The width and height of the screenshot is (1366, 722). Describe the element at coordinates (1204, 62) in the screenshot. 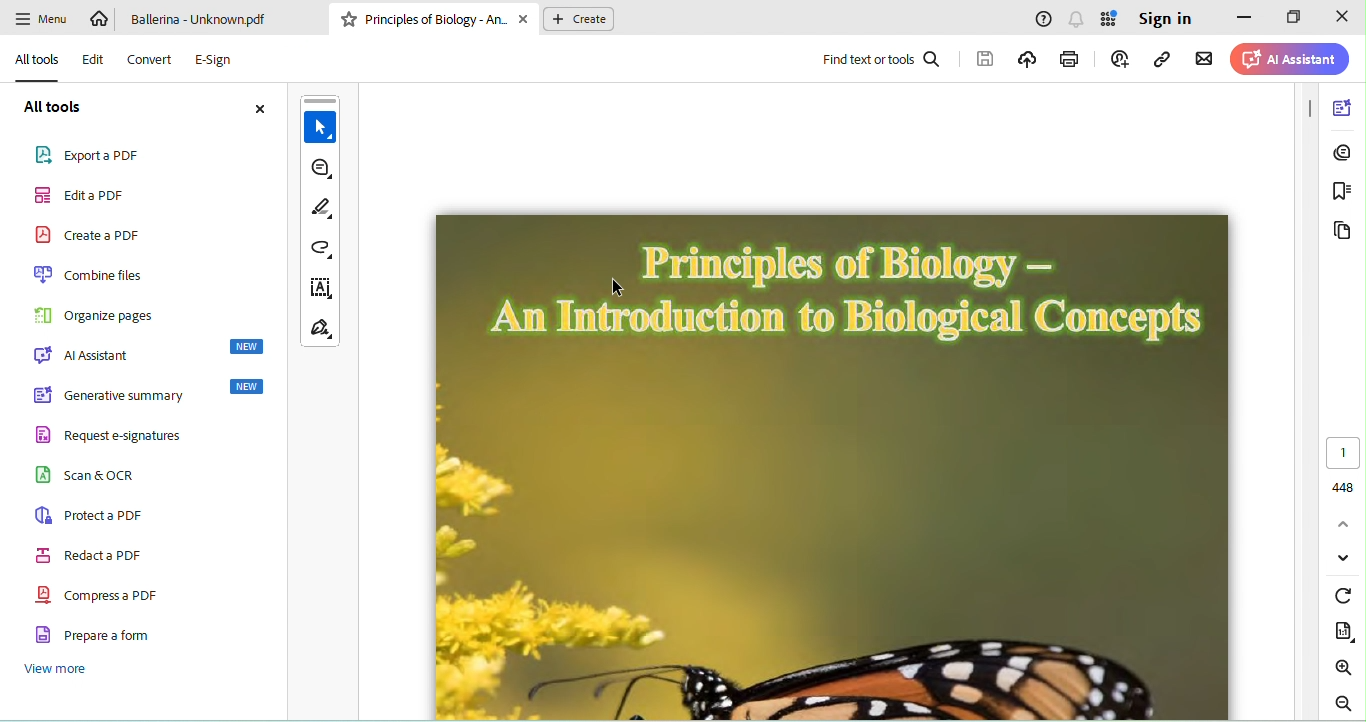

I see `attach this file to an email` at that location.